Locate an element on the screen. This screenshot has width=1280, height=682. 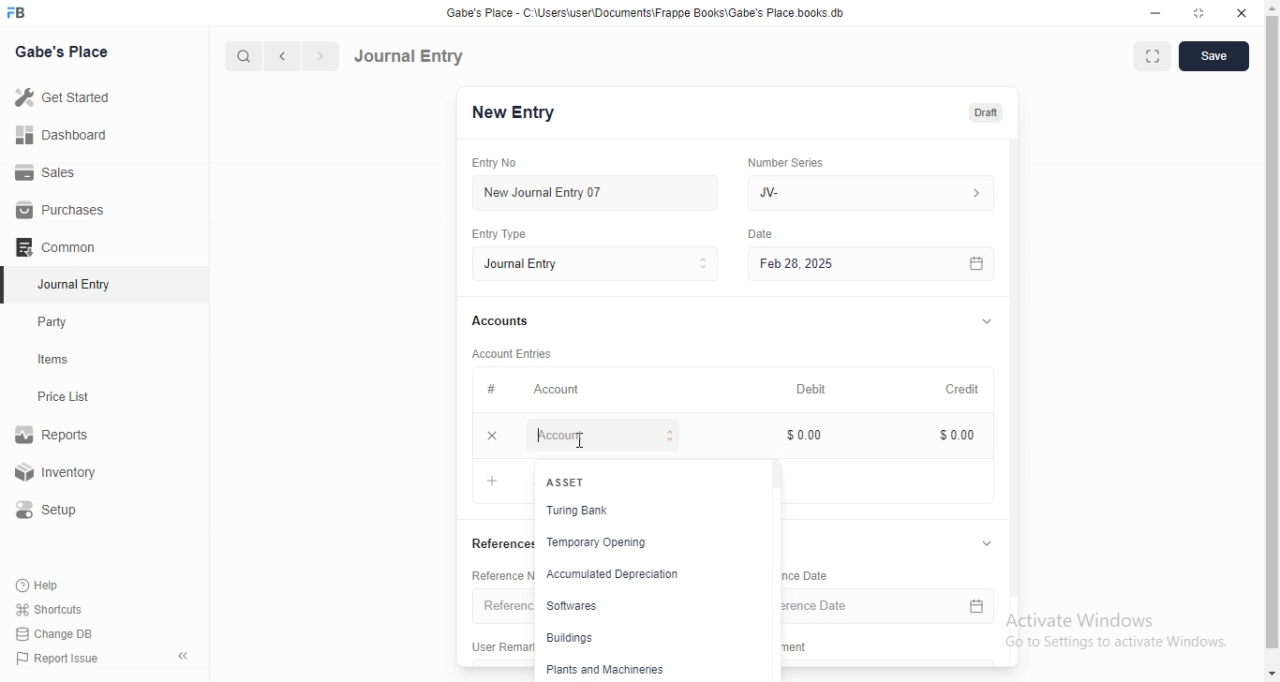
Turing Bank is located at coordinates (576, 510).